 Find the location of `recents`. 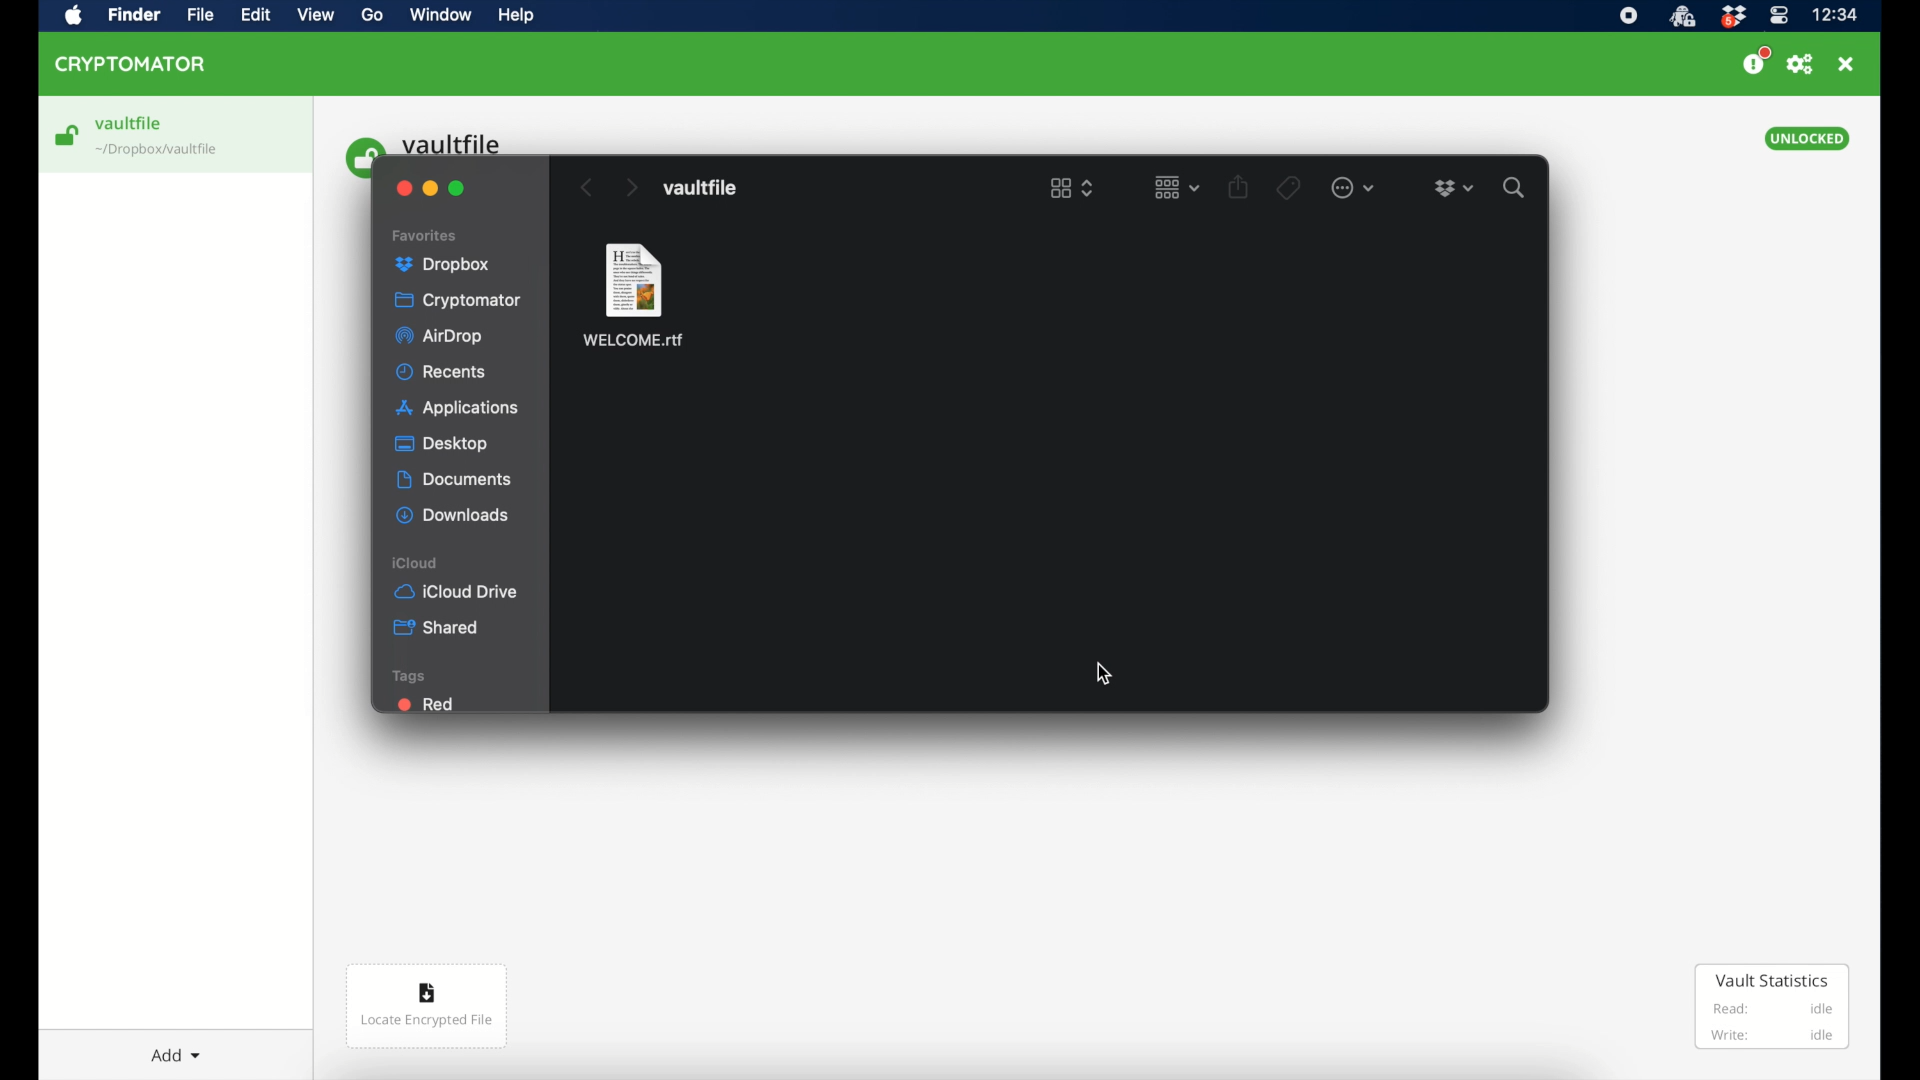

recents is located at coordinates (442, 371).